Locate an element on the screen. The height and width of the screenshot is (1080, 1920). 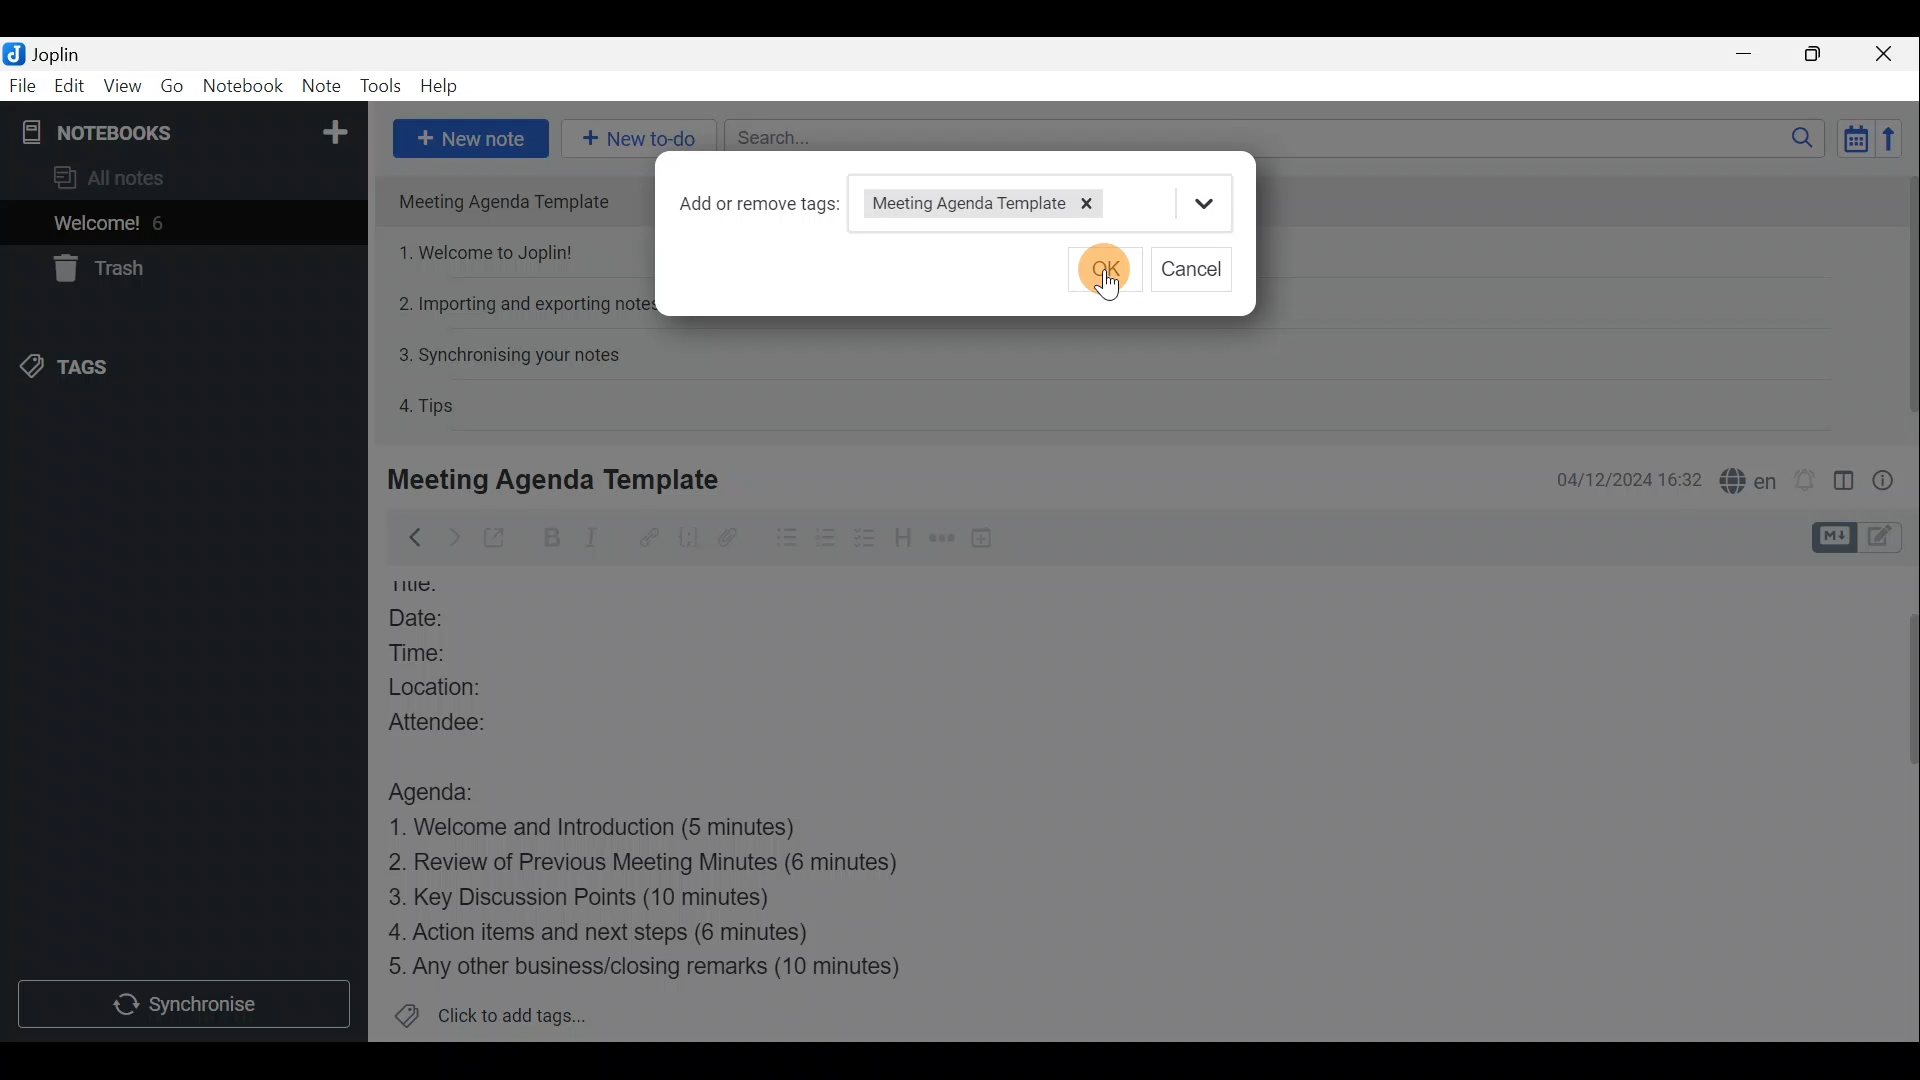
Date: is located at coordinates (440, 620).